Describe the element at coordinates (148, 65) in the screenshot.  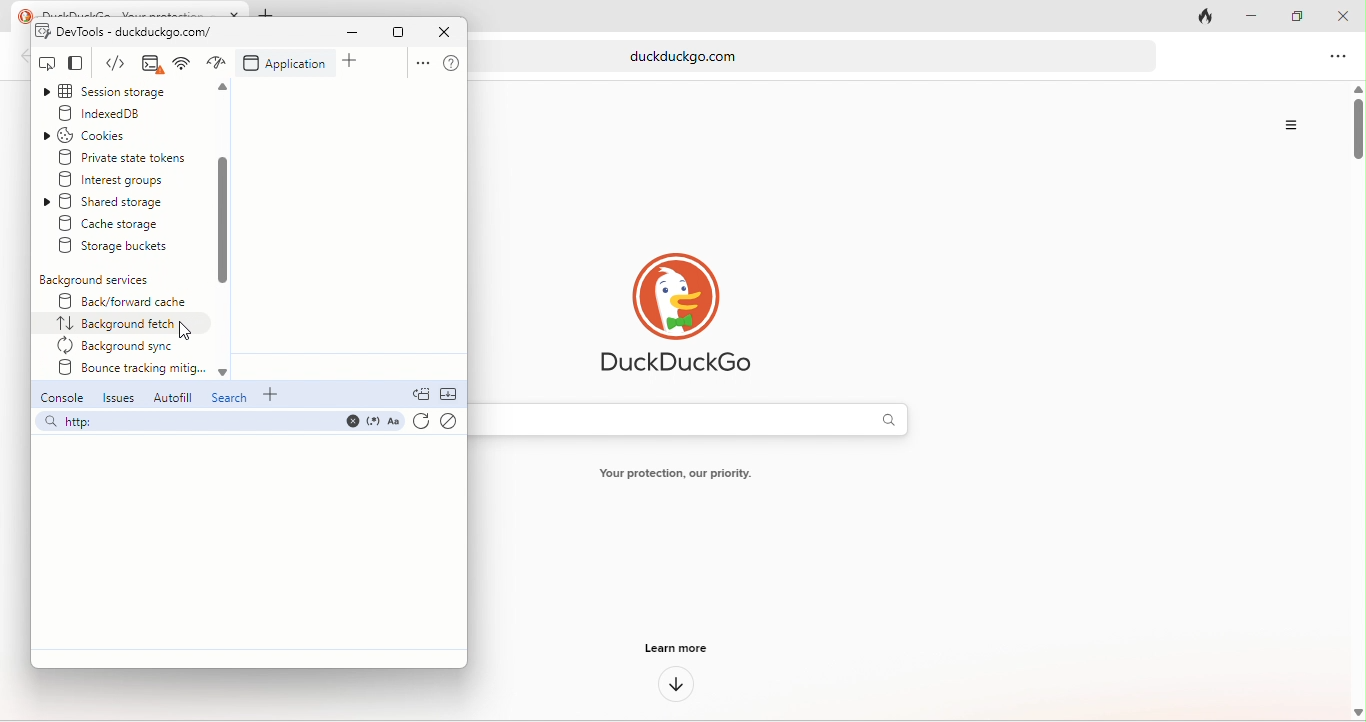
I see `elements` at that location.